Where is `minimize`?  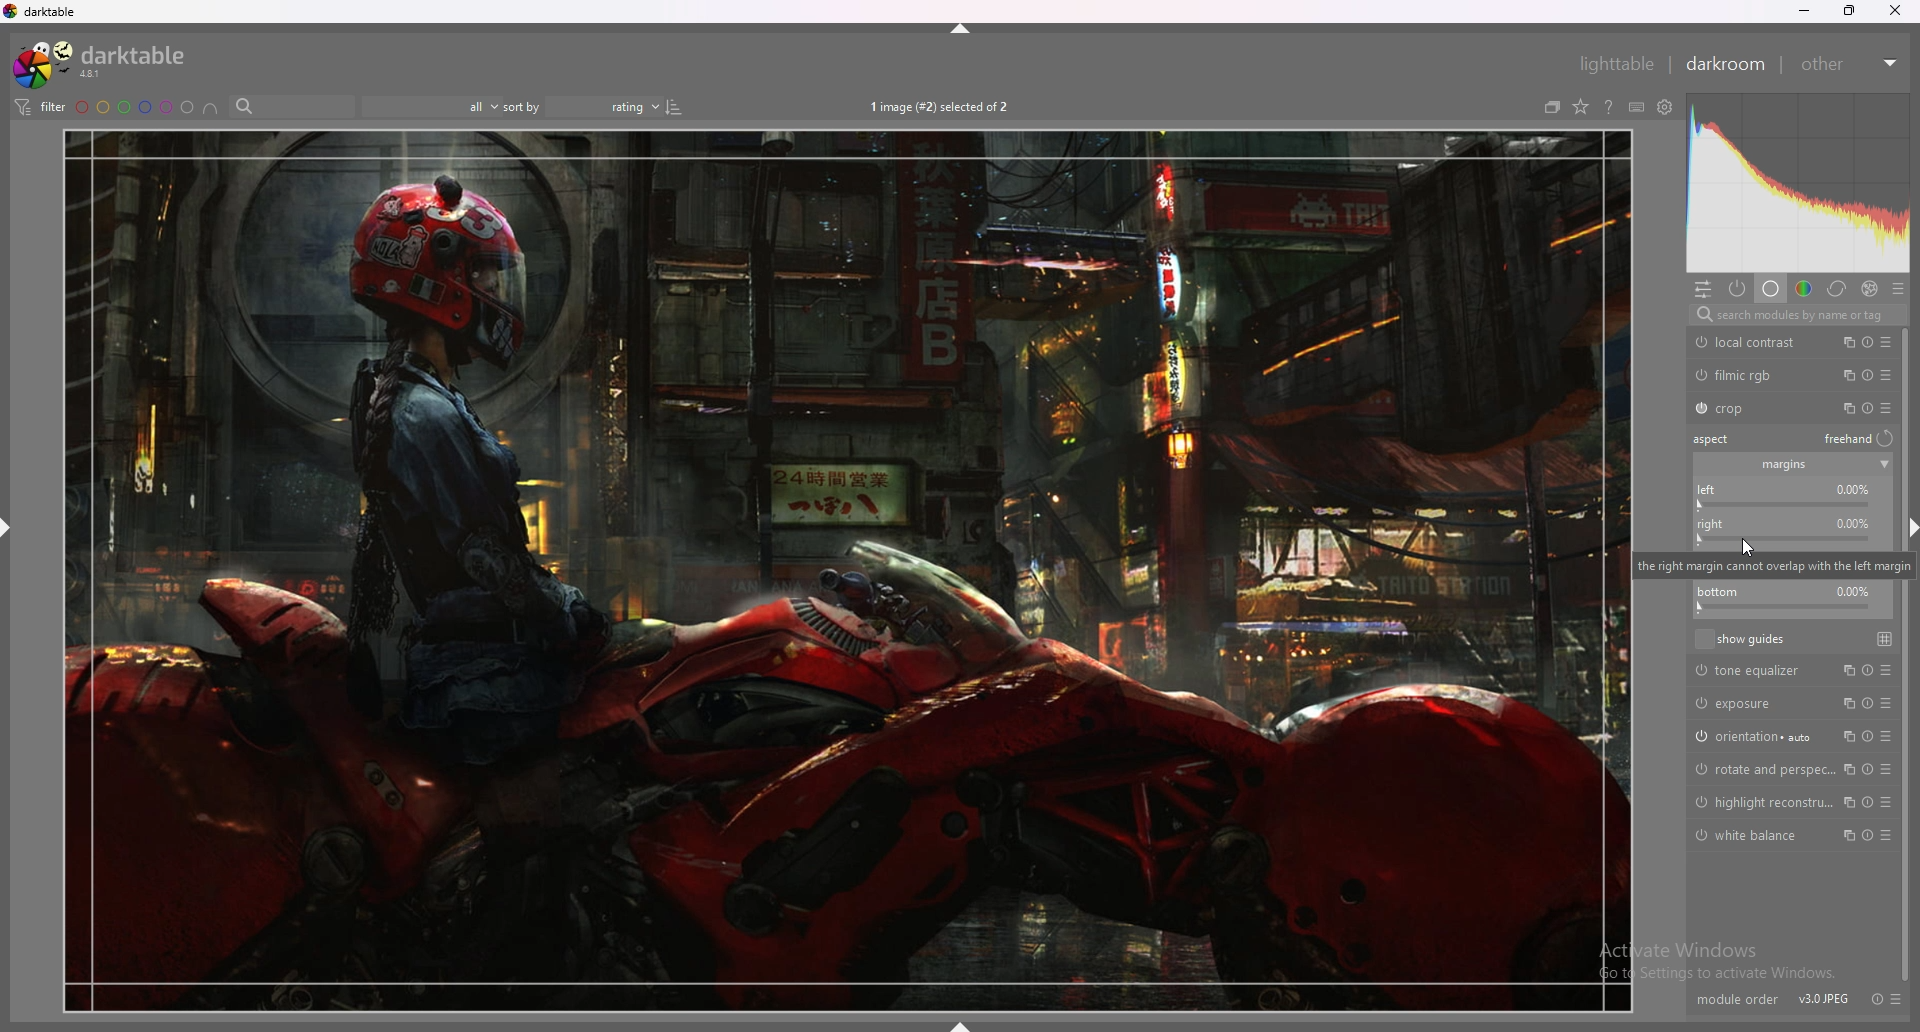
minimize is located at coordinates (1802, 11).